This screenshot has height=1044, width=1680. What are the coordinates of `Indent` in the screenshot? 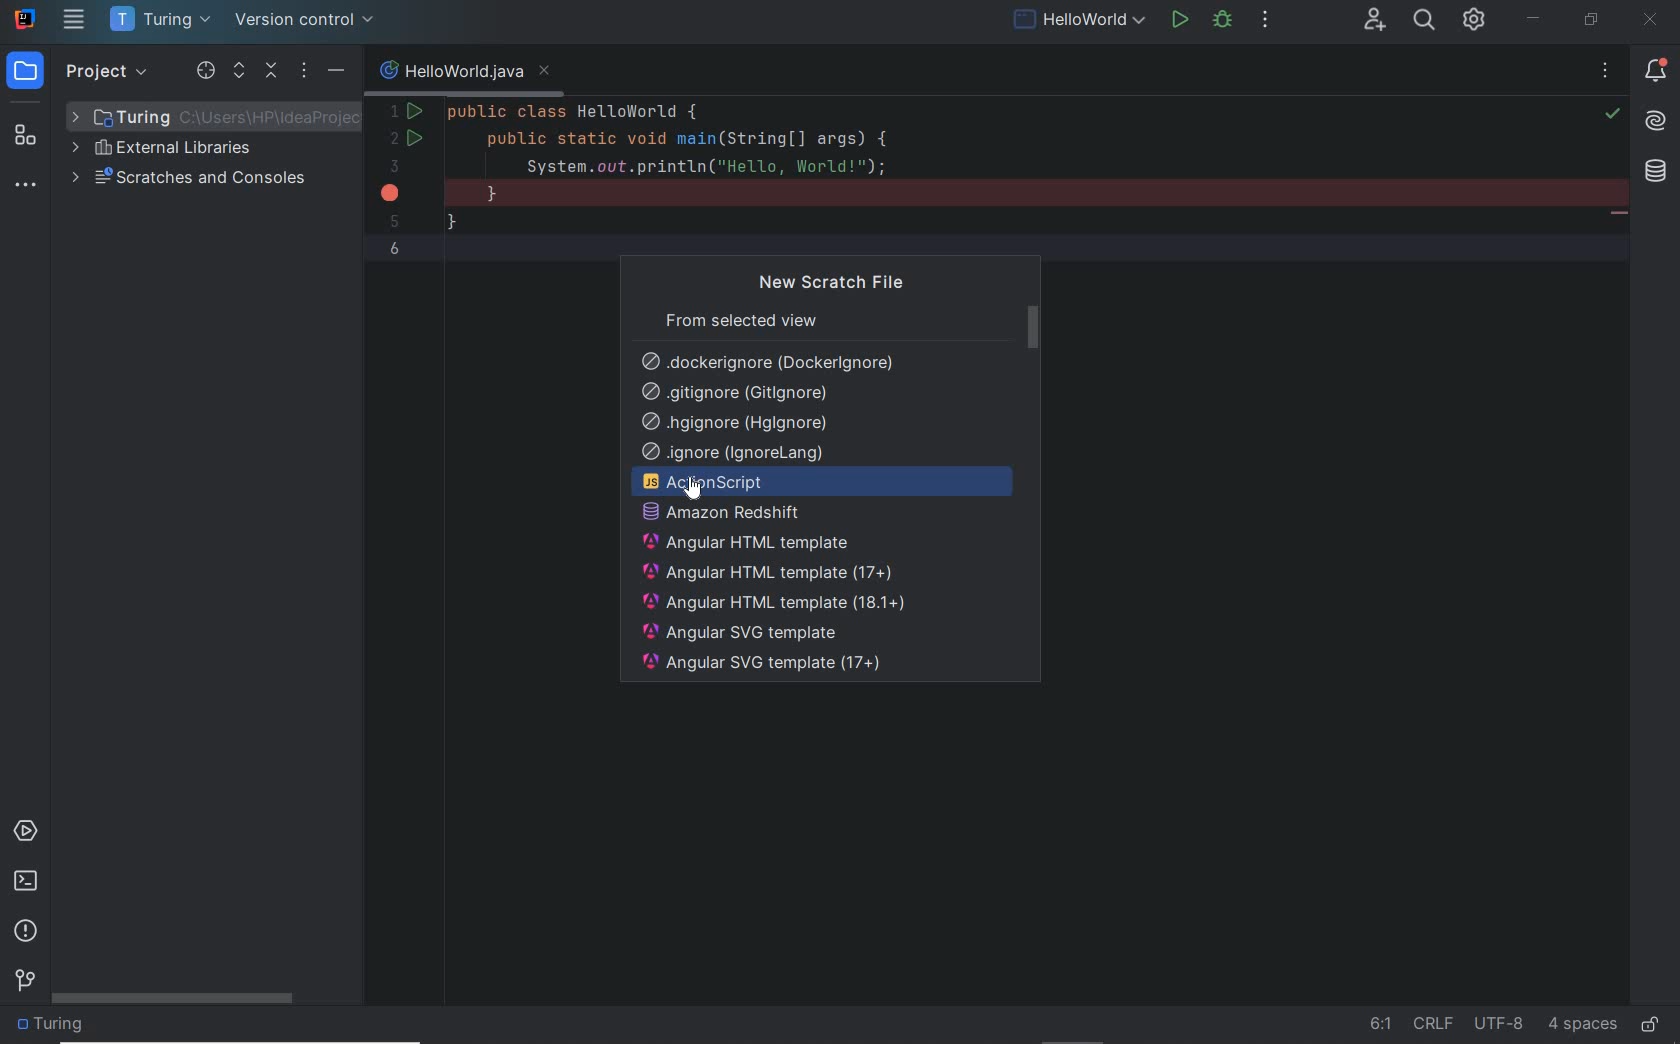 It's located at (1583, 1026).